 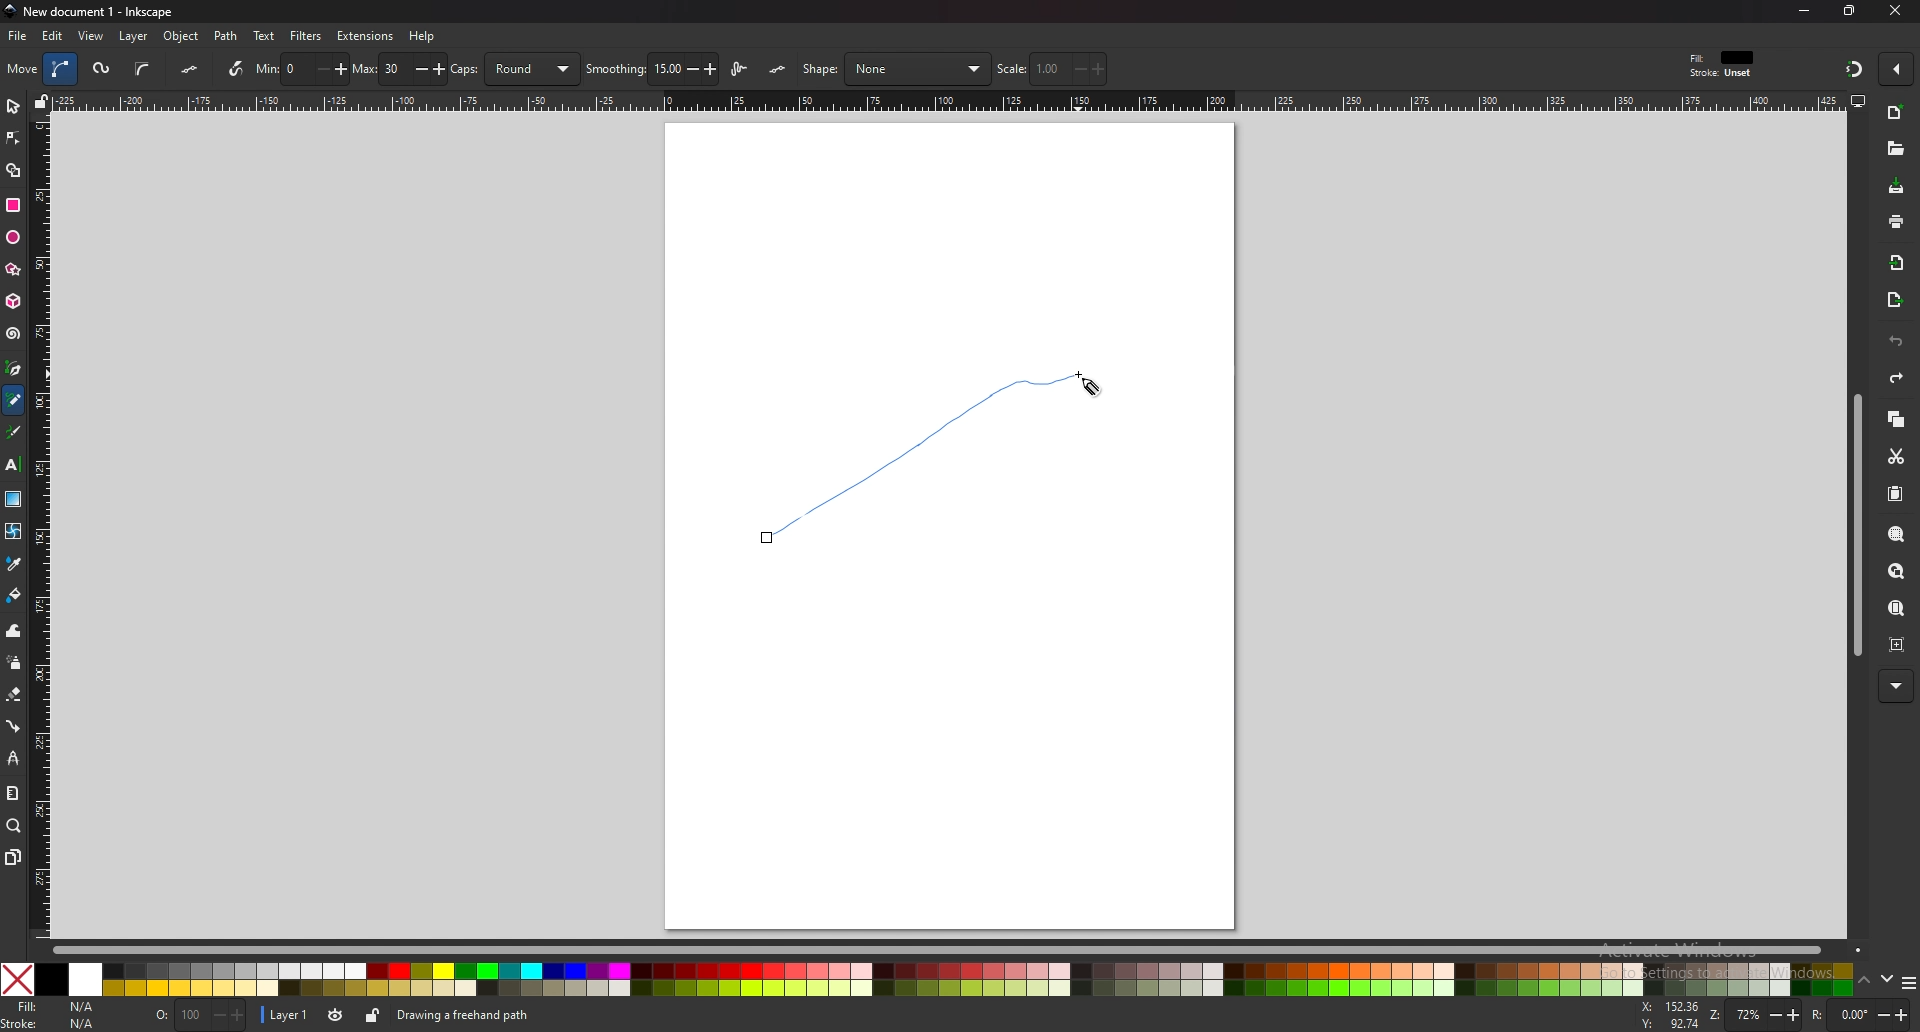 I want to click on flatten spiro, so click(x=191, y=68).